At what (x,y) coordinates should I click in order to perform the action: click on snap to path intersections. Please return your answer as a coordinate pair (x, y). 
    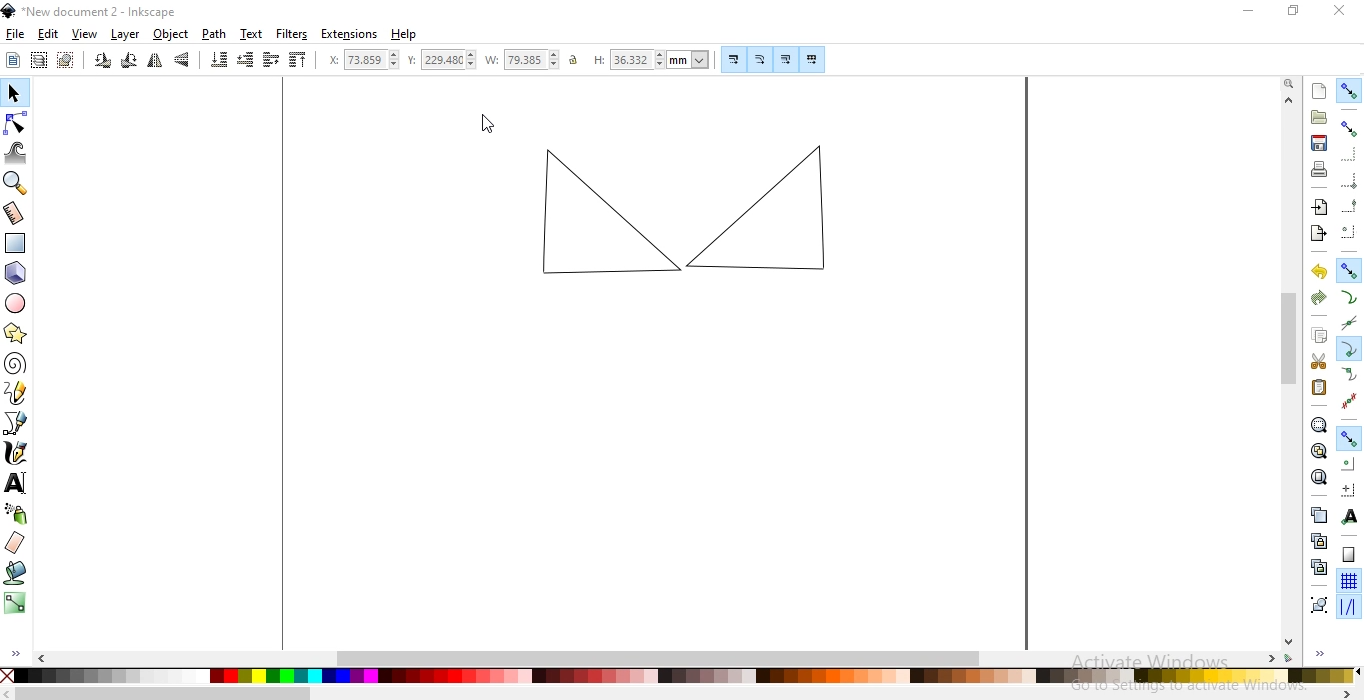
    Looking at the image, I should click on (1352, 322).